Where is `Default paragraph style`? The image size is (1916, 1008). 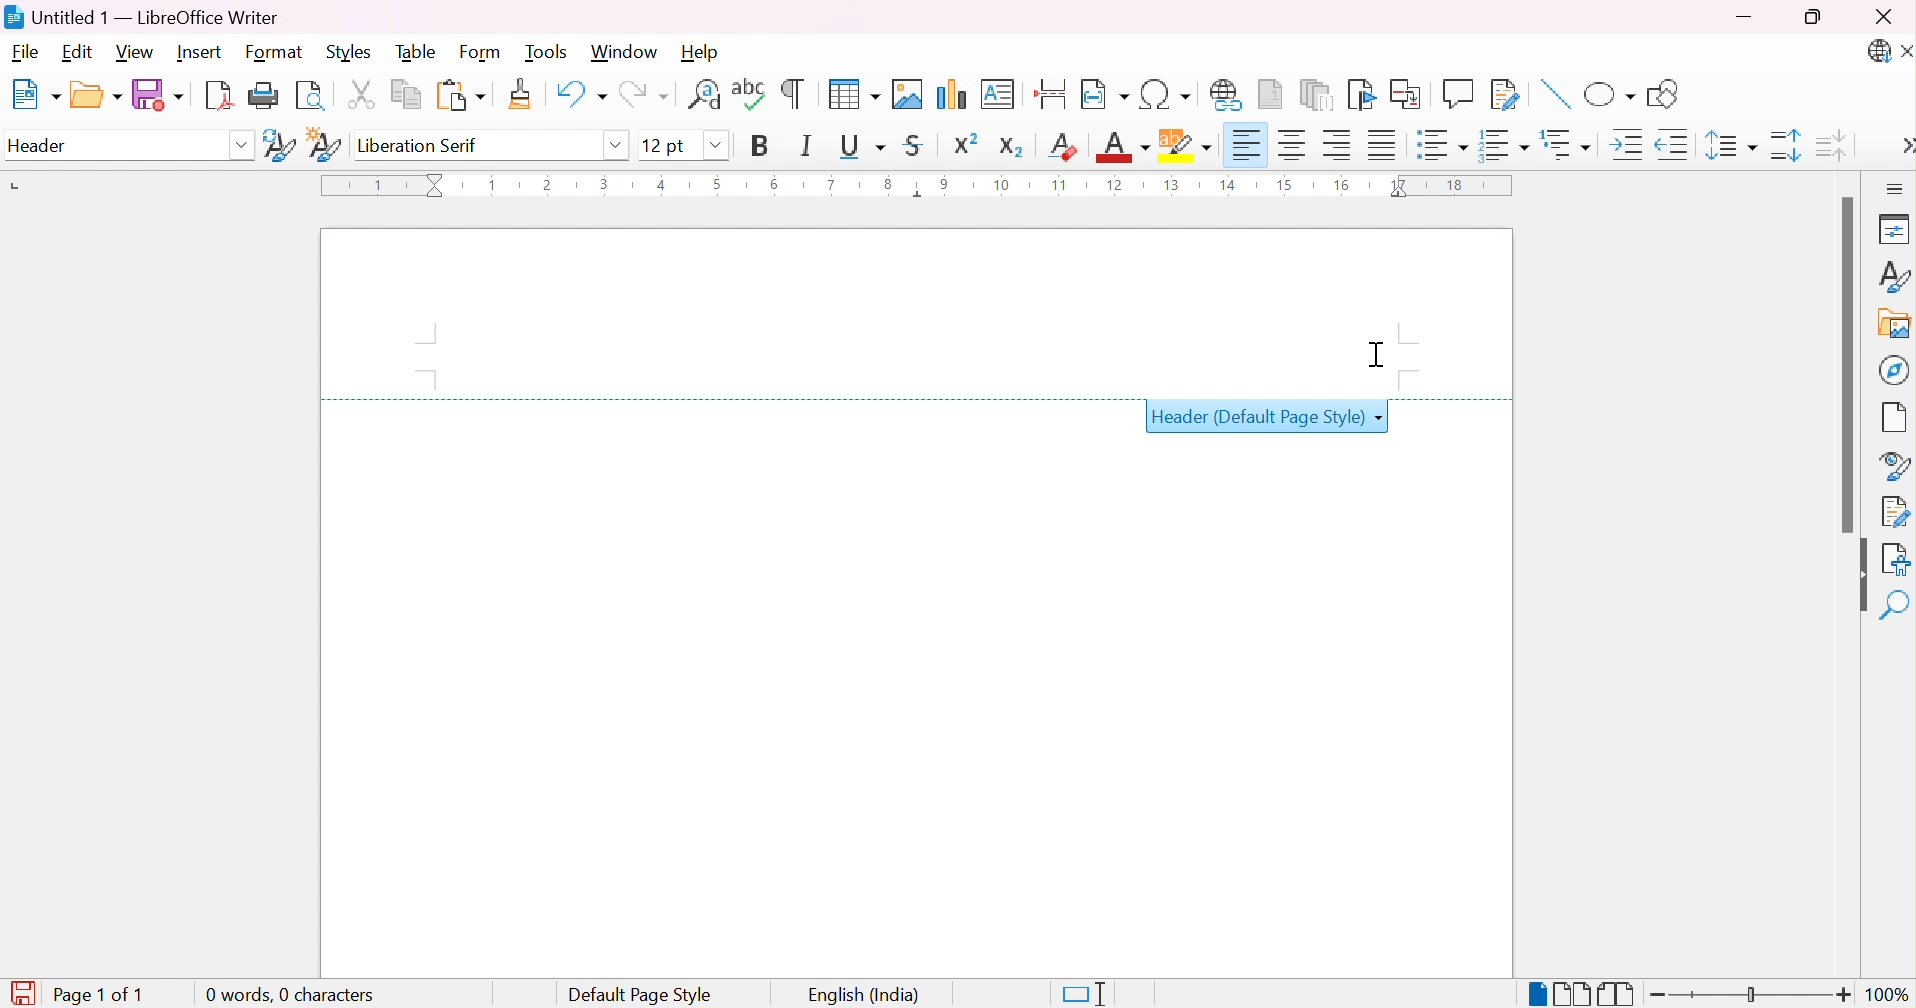
Default paragraph style is located at coordinates (104, 148).